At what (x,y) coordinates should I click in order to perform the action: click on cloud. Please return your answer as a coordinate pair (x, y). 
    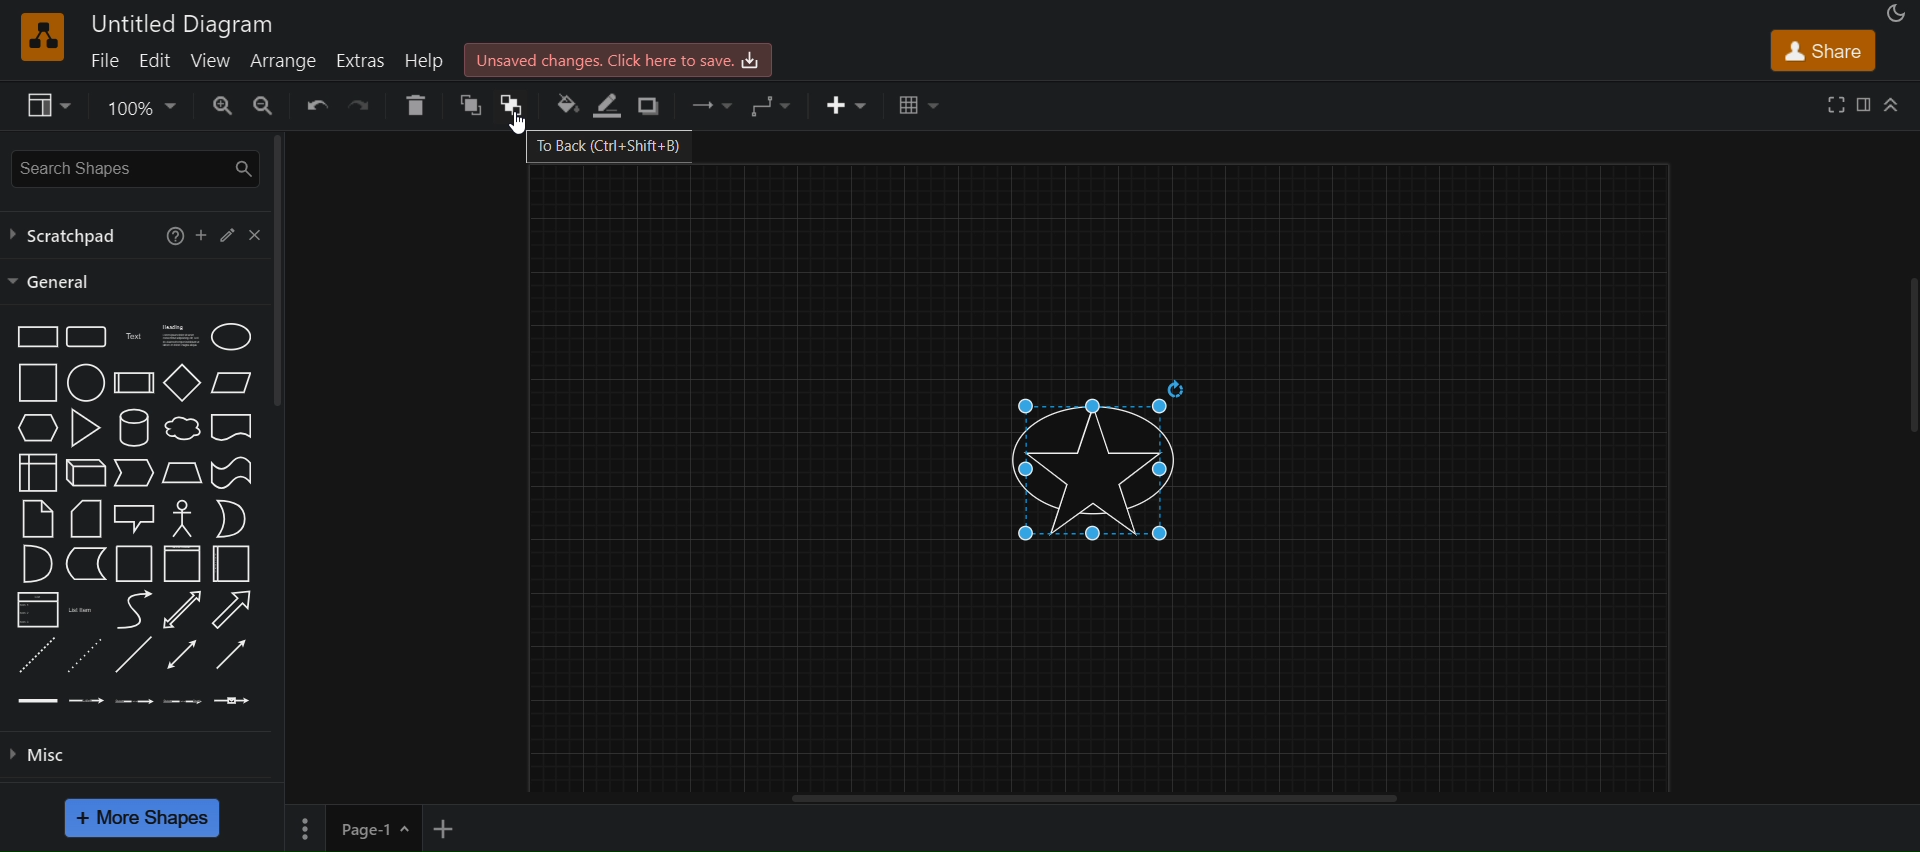
    Looking at the image, I should click on (182, 428).